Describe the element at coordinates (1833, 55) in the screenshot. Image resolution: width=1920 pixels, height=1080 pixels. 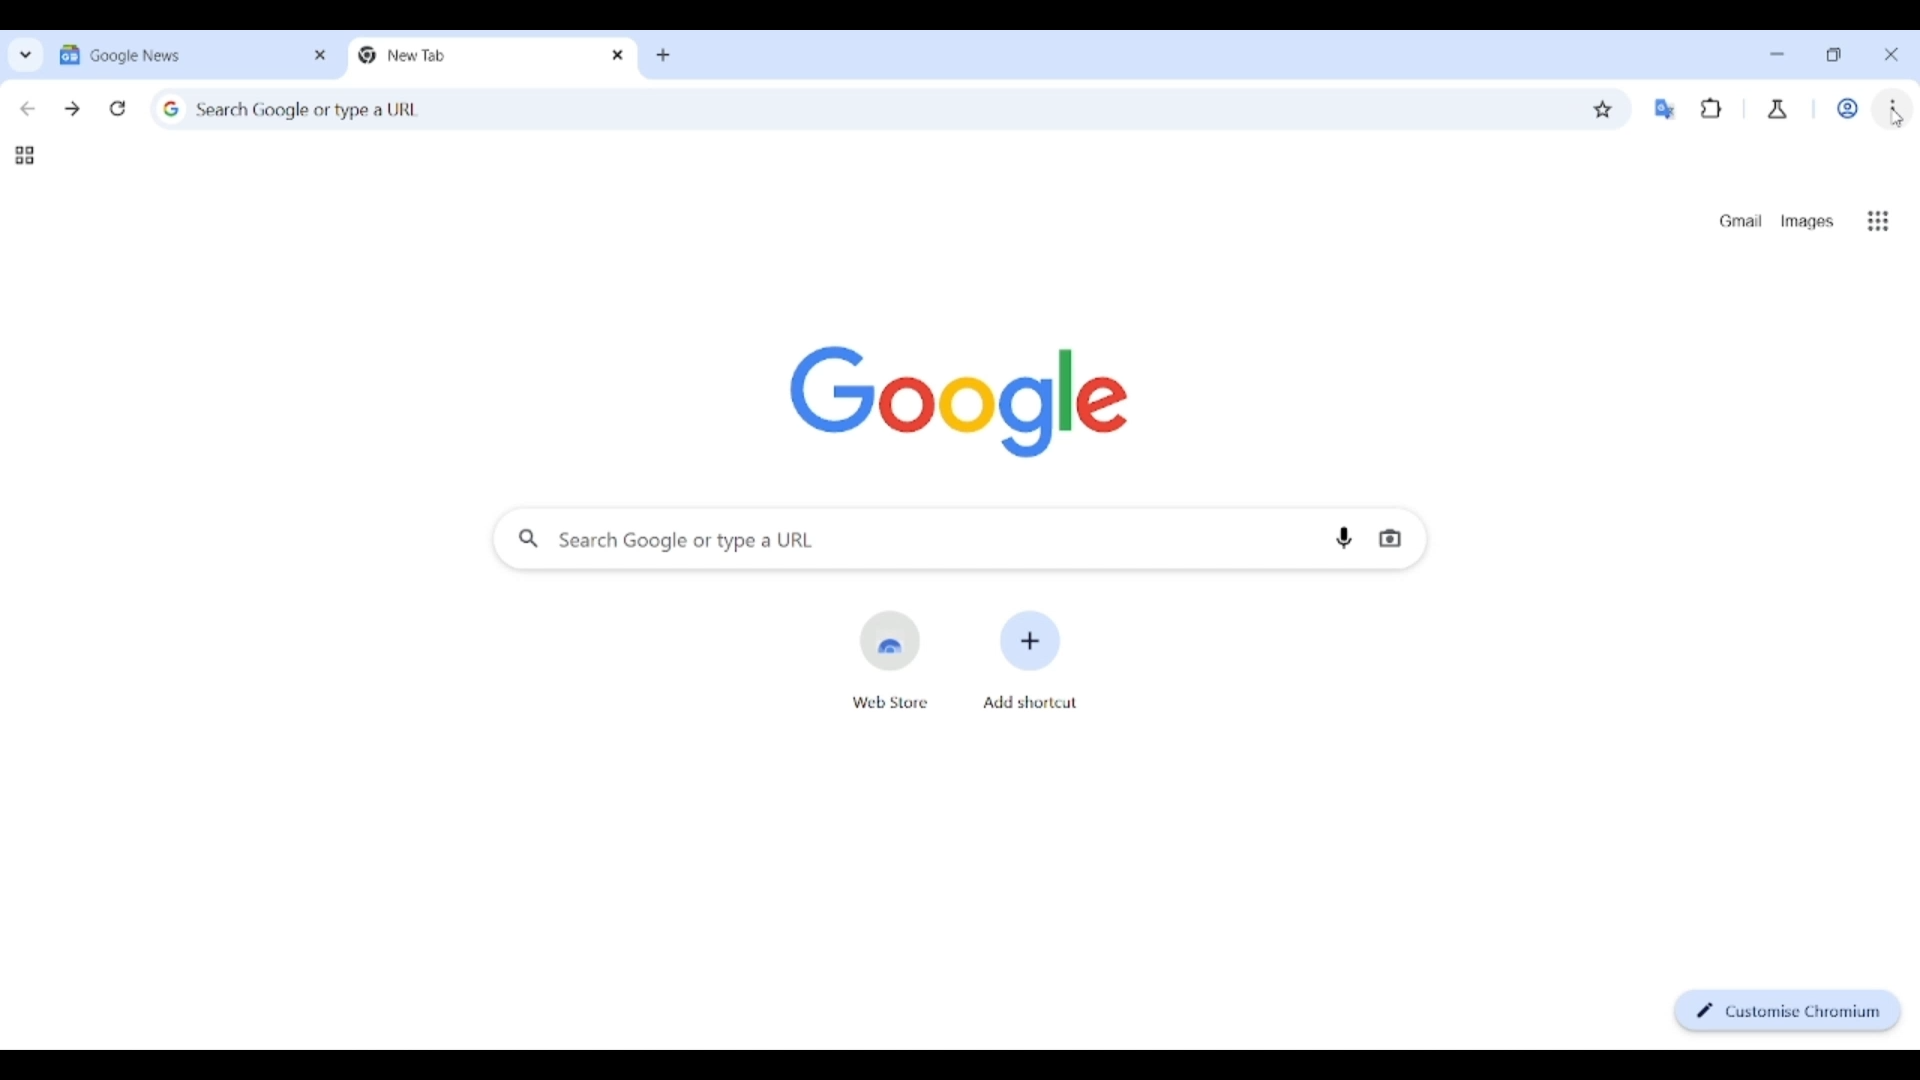
I see `Show interface in a smaller tab` at that location.